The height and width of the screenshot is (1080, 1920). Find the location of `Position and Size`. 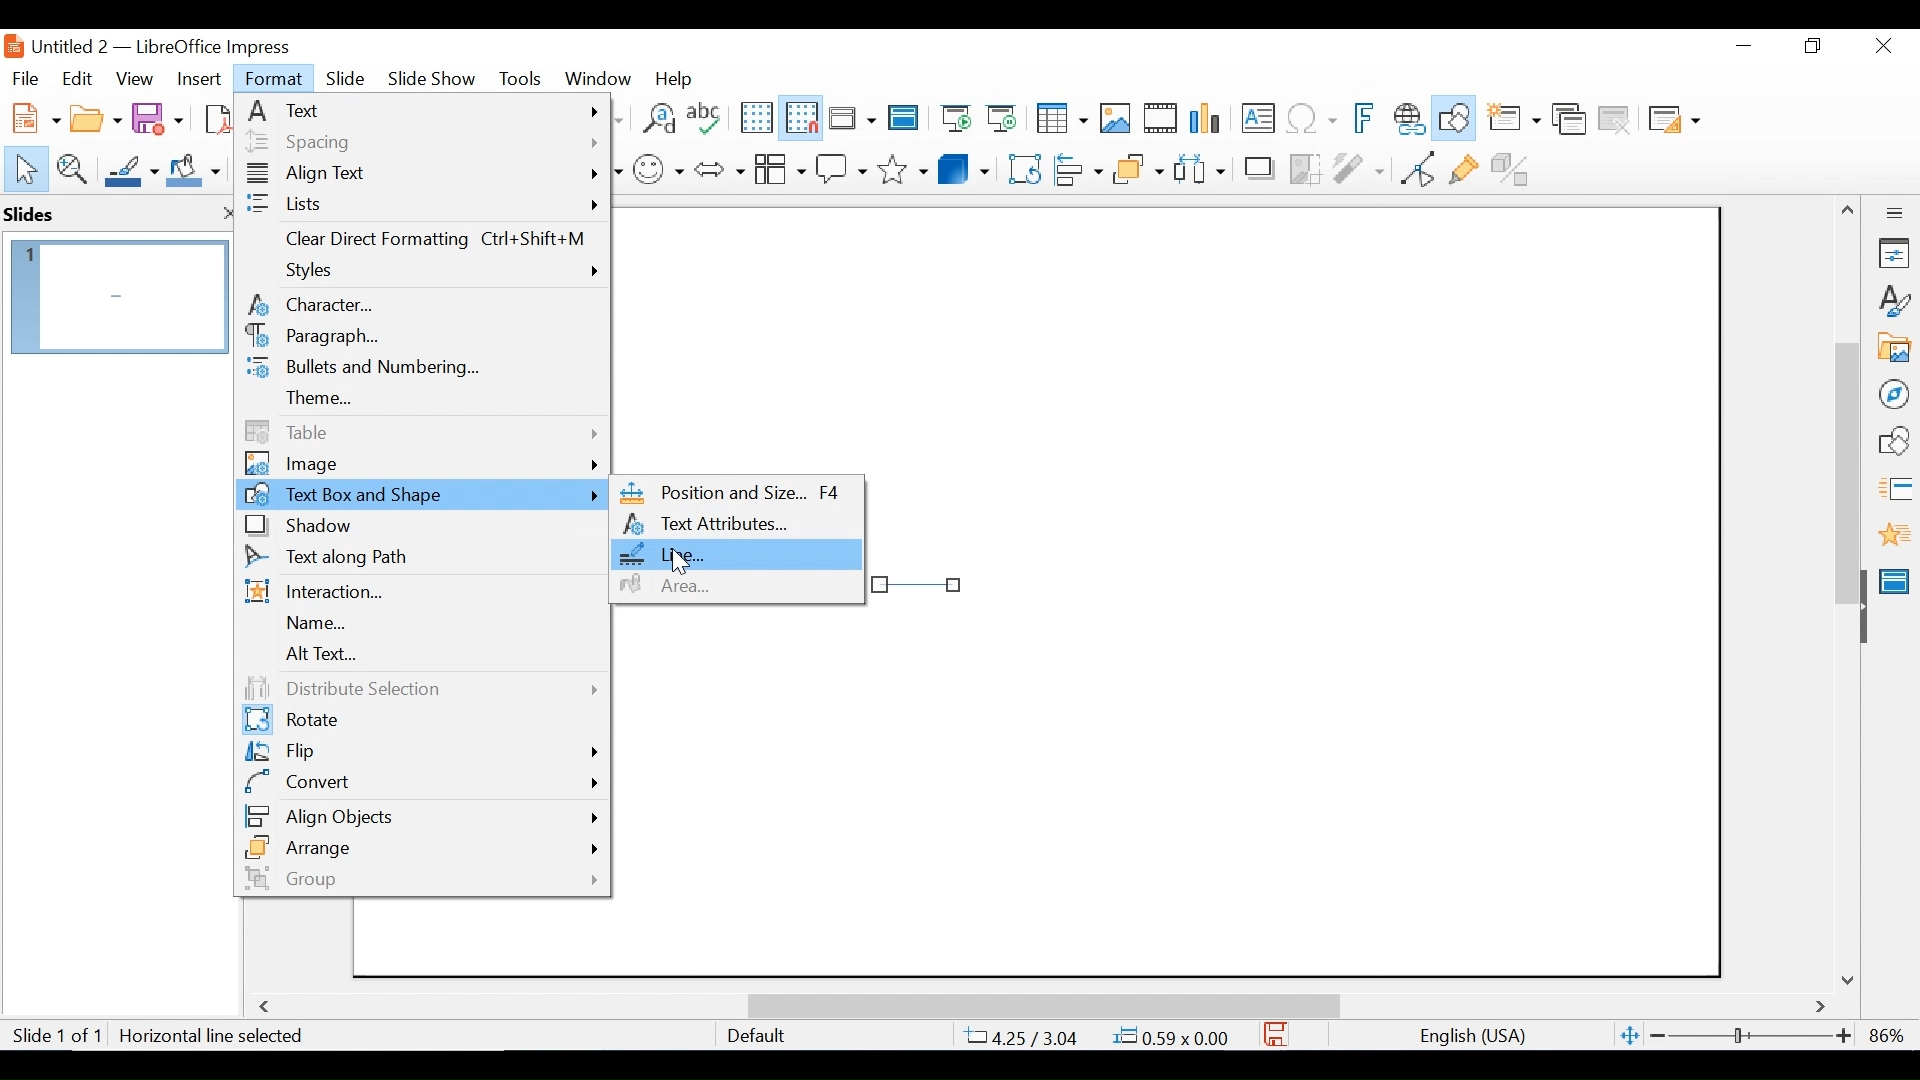

Position and Size is located at coordinates (735, 494).